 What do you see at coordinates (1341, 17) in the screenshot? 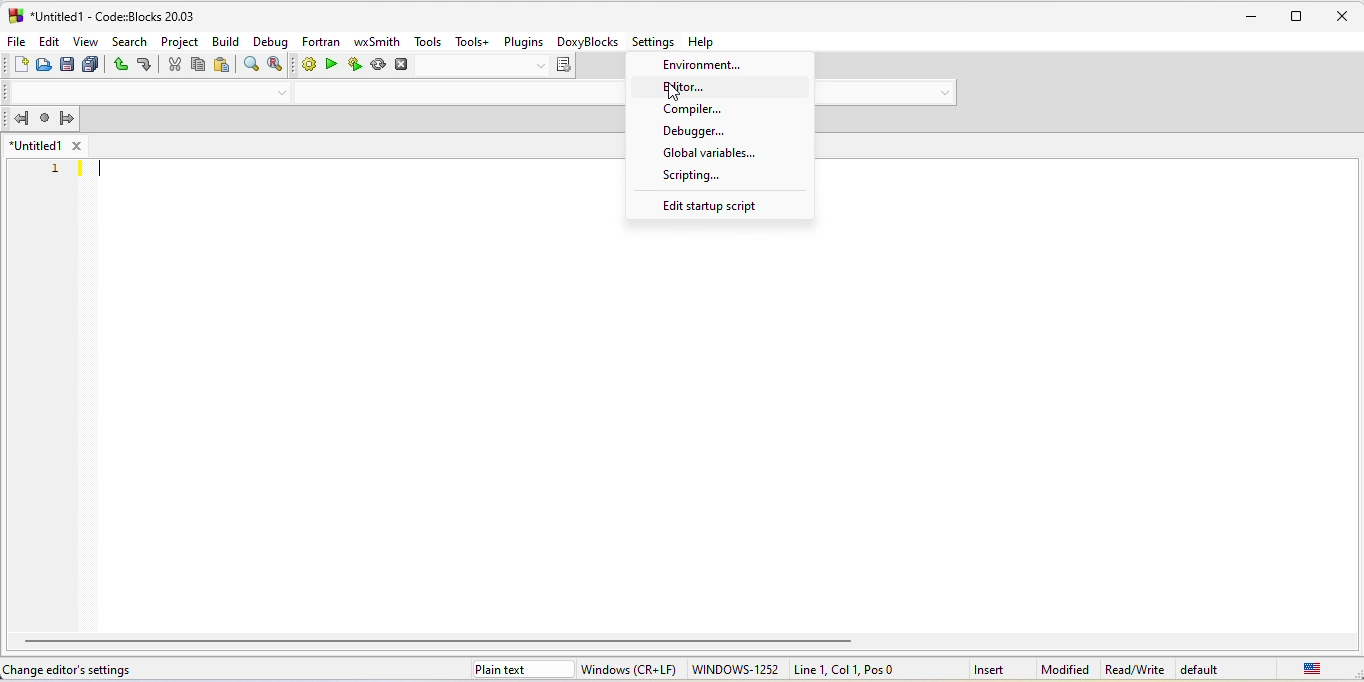
I see `close` at bounding box center [1341, 17].